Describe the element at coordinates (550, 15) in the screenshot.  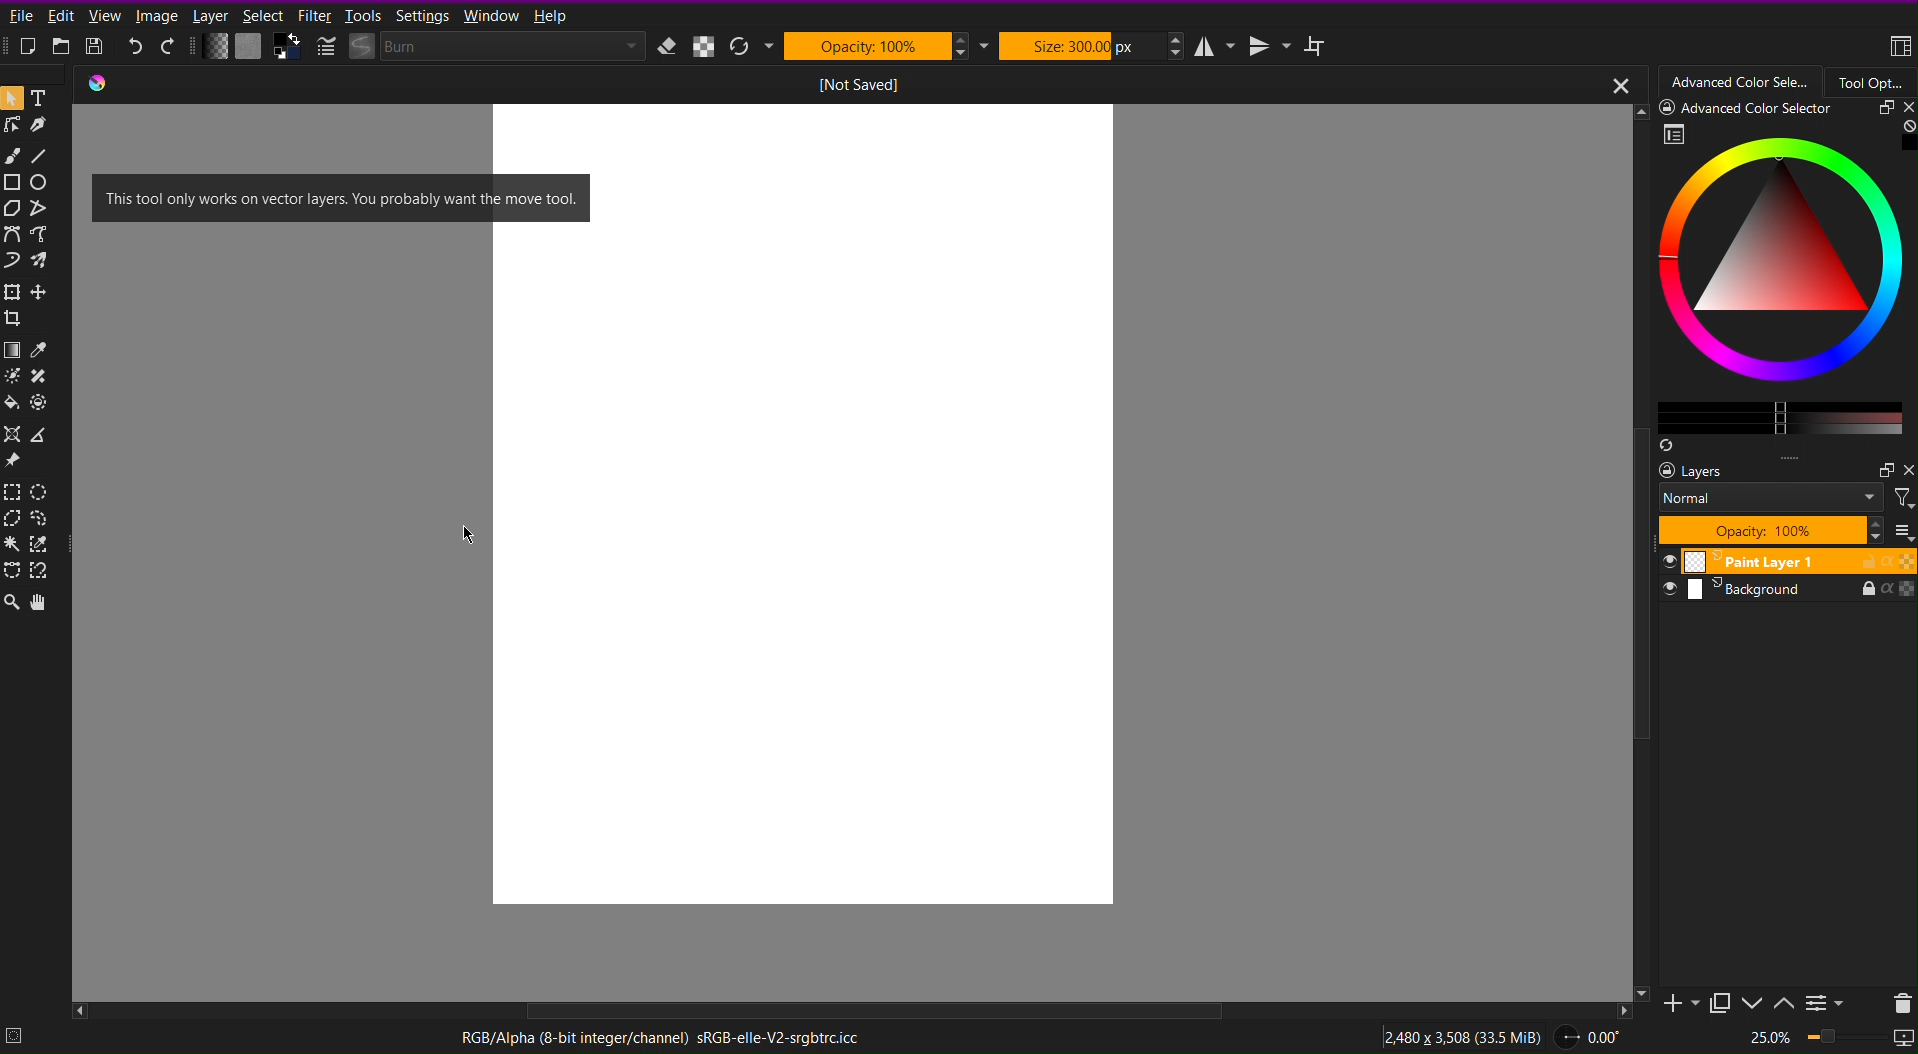
I see `Help` at that location.